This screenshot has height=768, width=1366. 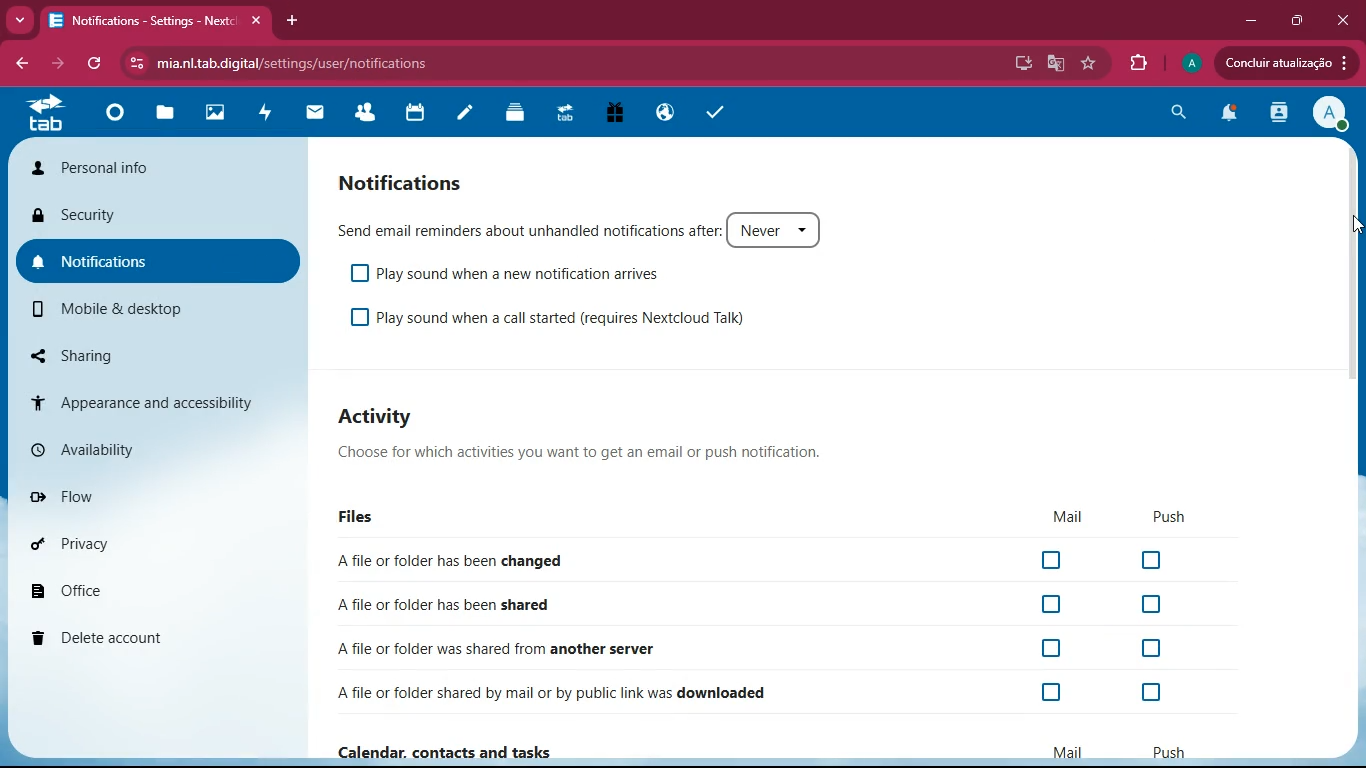 What do you see at coordinates (157, 398) in the screenshot?
I see `appearance & accessibility` at bounding box center [157, 398].